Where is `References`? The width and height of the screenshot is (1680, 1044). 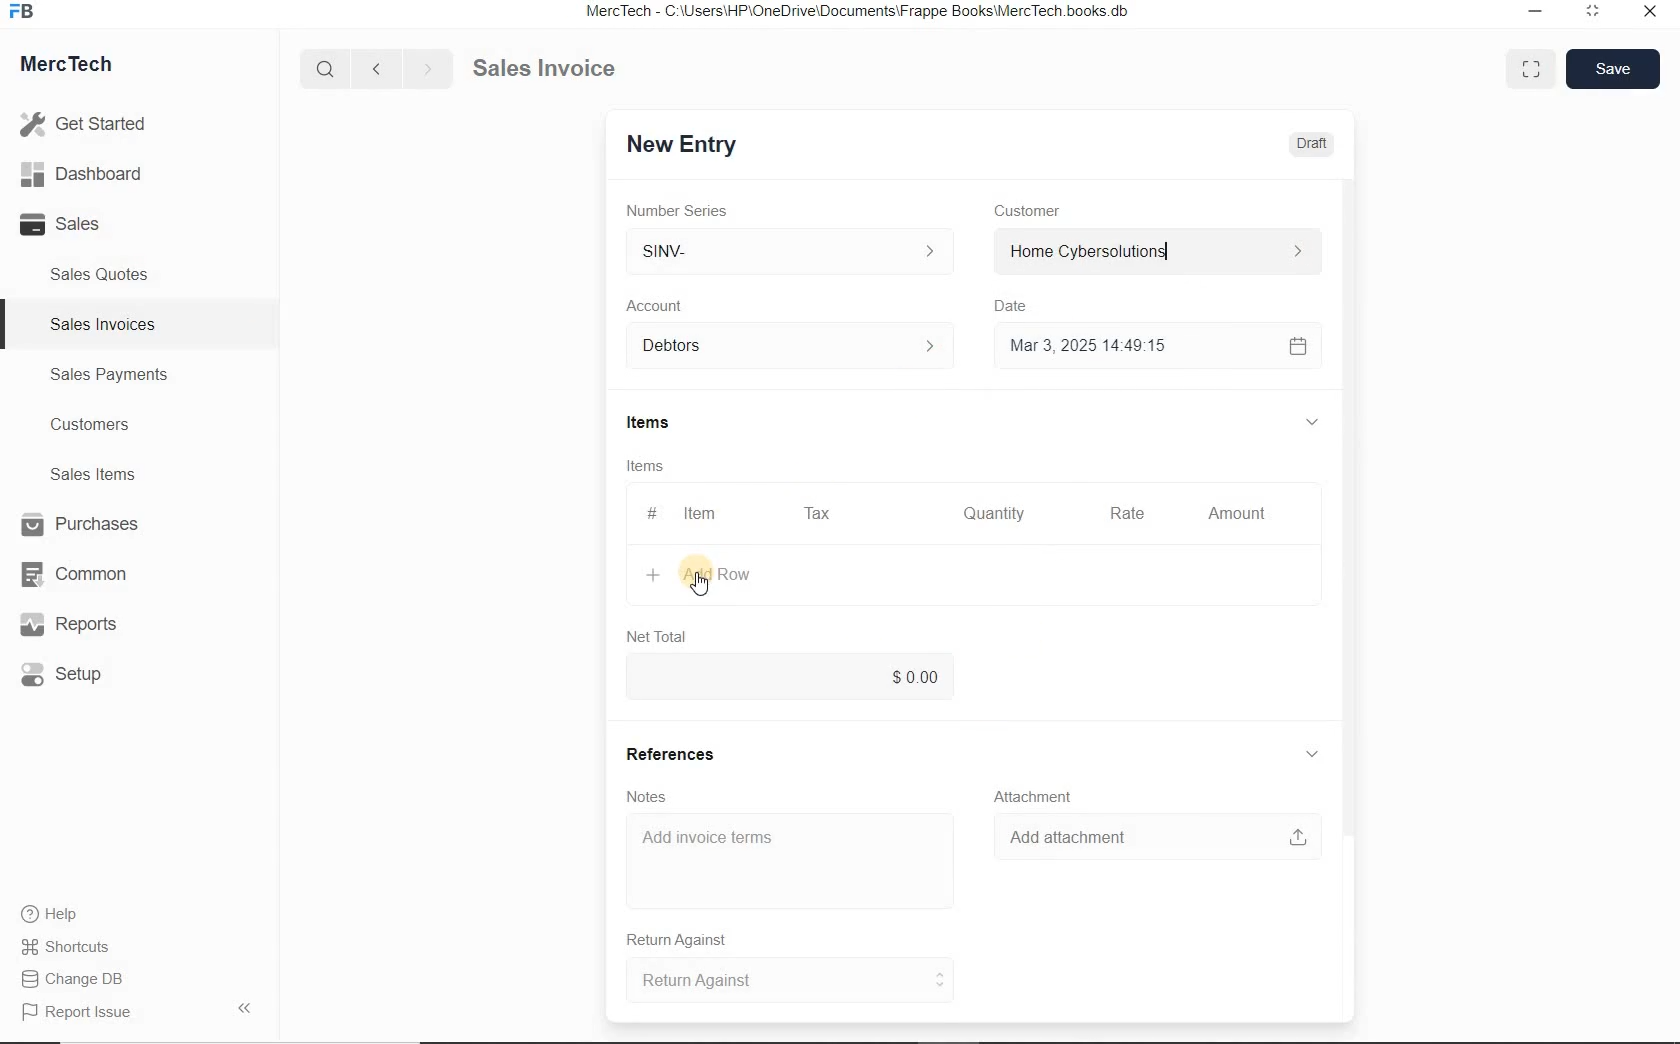 References is located at coordinates (671, 755).